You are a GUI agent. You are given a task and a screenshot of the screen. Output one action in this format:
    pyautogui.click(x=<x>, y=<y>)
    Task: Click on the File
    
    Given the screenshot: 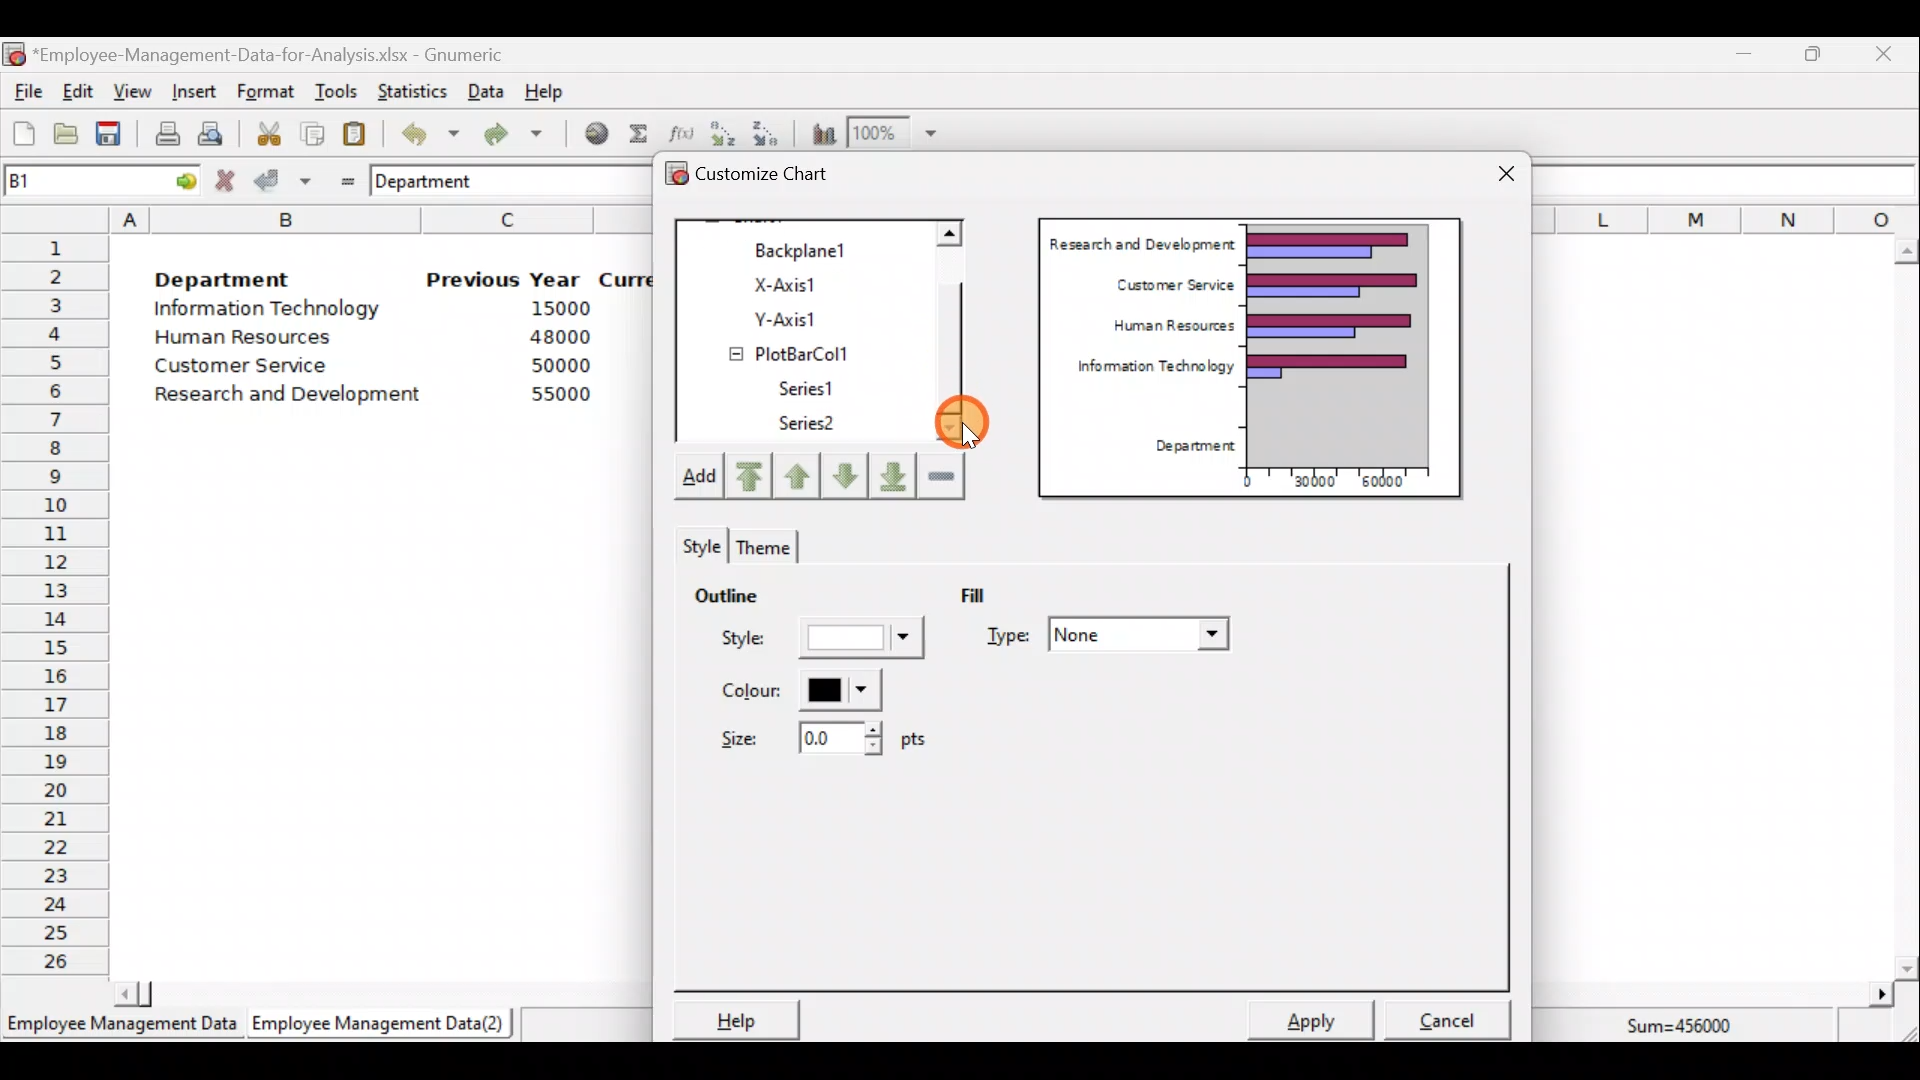 What is the action you would take?
    pyautogui.click(x=25, y=92)
    